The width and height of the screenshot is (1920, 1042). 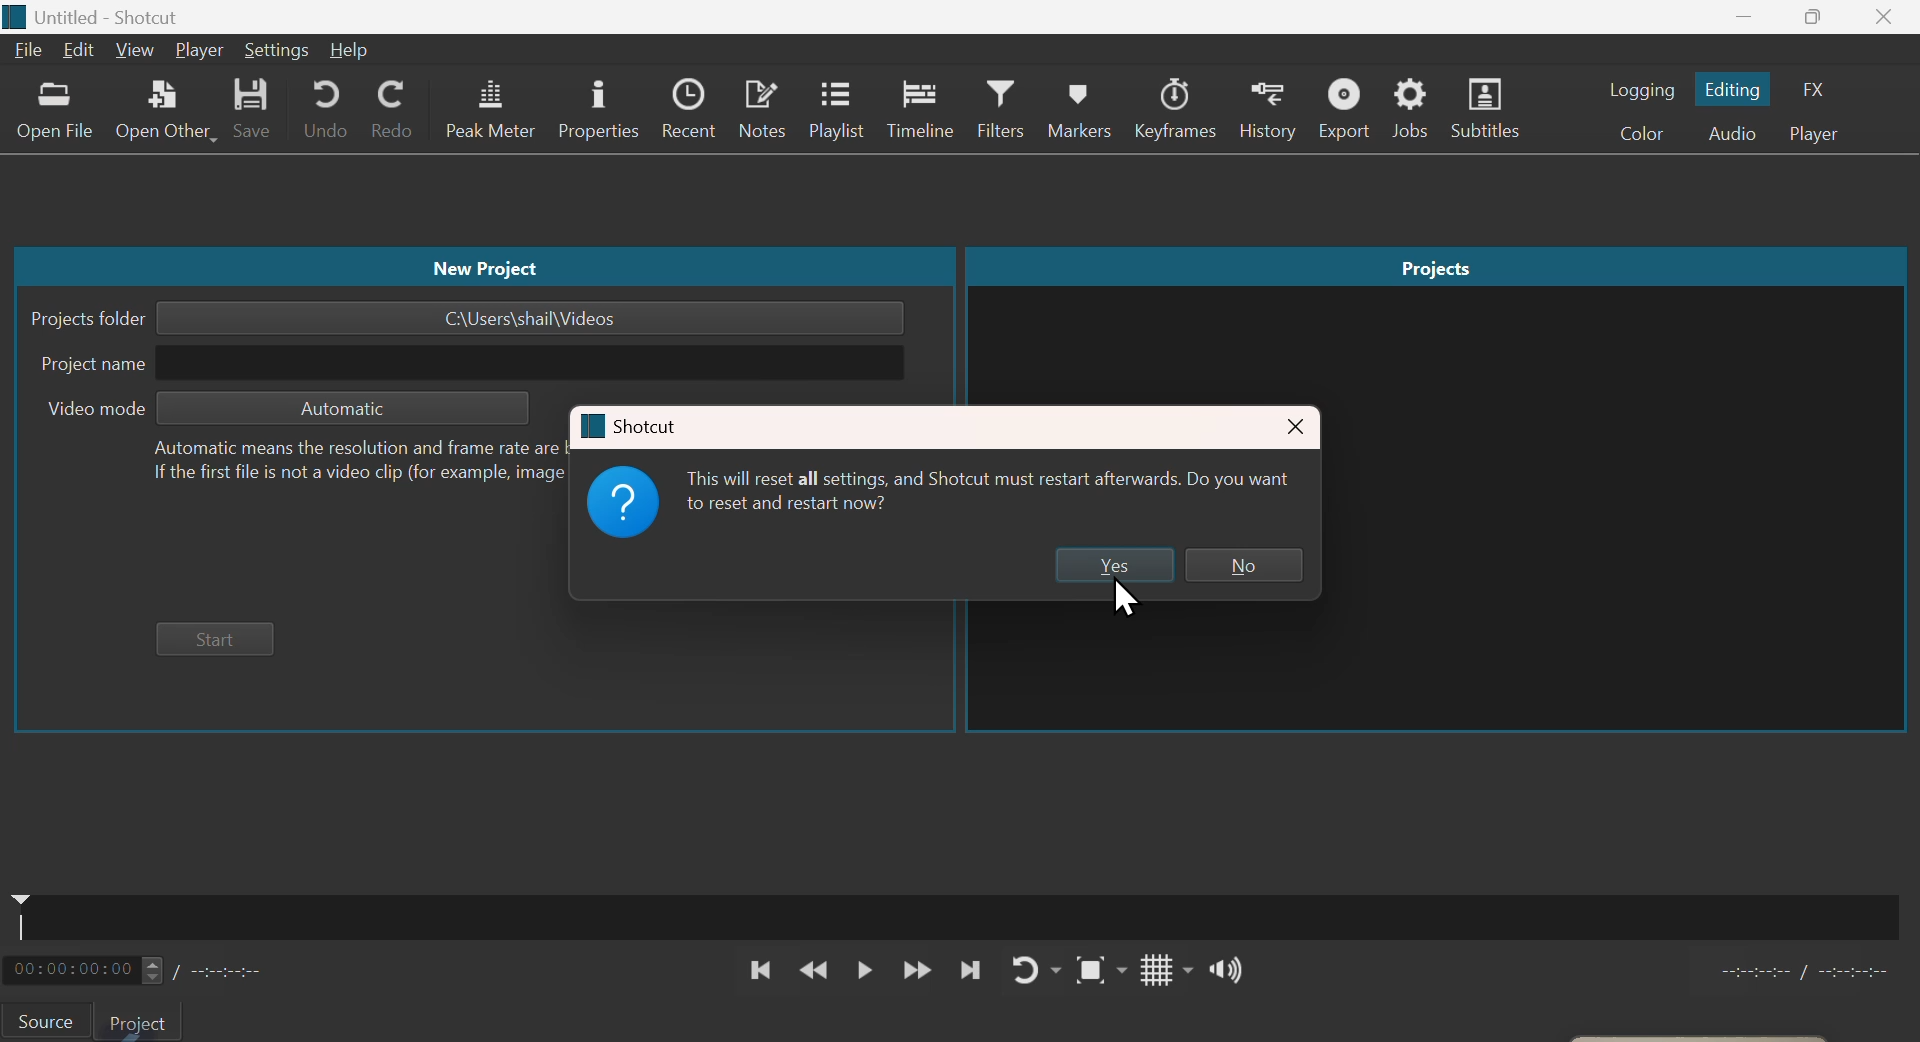 I want to click on notes, so click(x=760, y=111).